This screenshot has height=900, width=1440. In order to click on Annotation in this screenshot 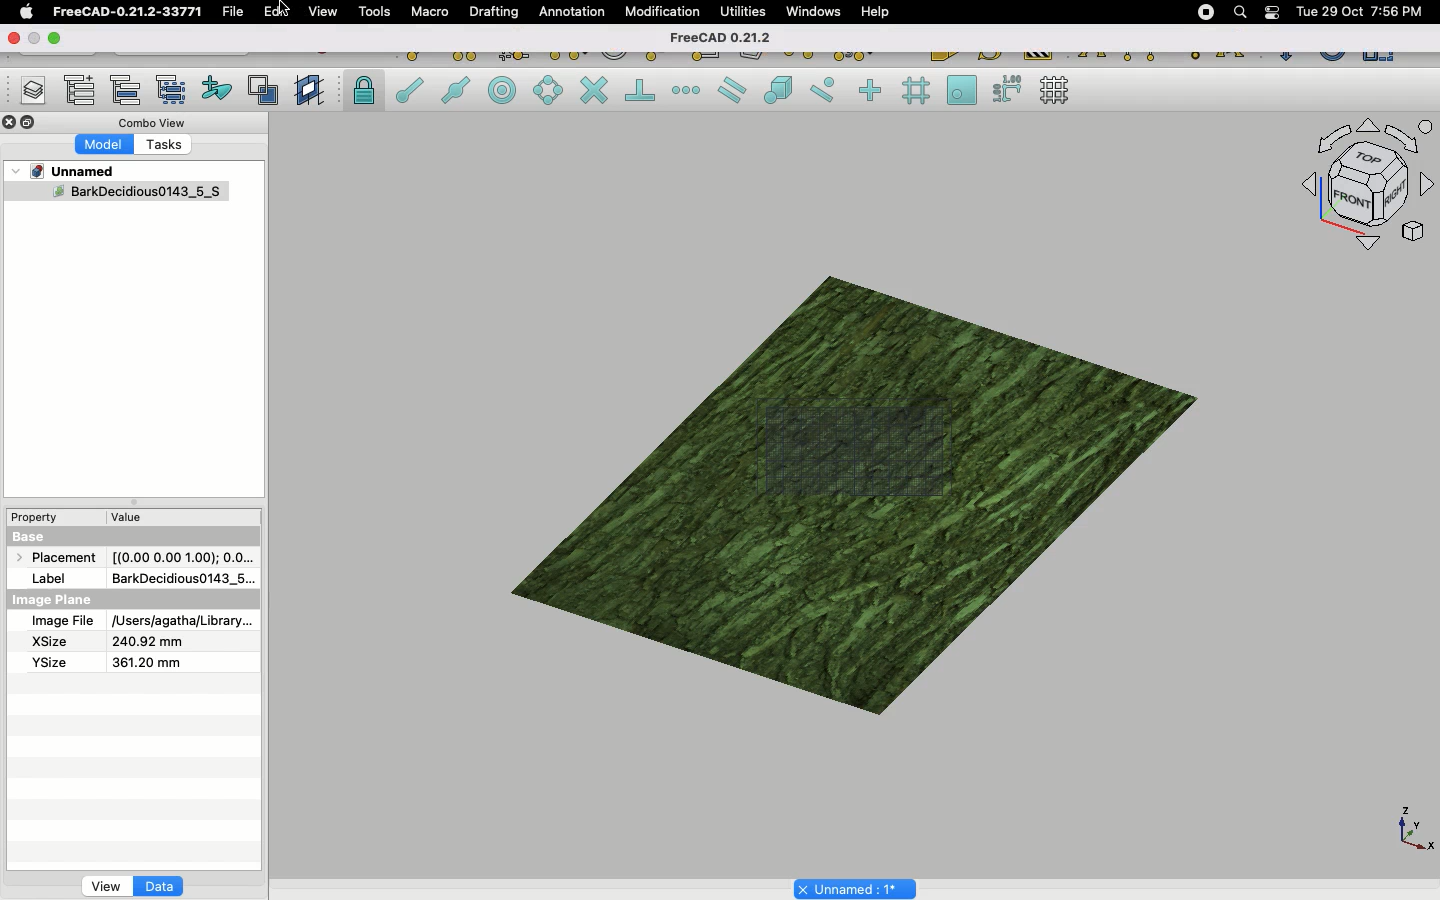, I will do `click(572, 11)`.